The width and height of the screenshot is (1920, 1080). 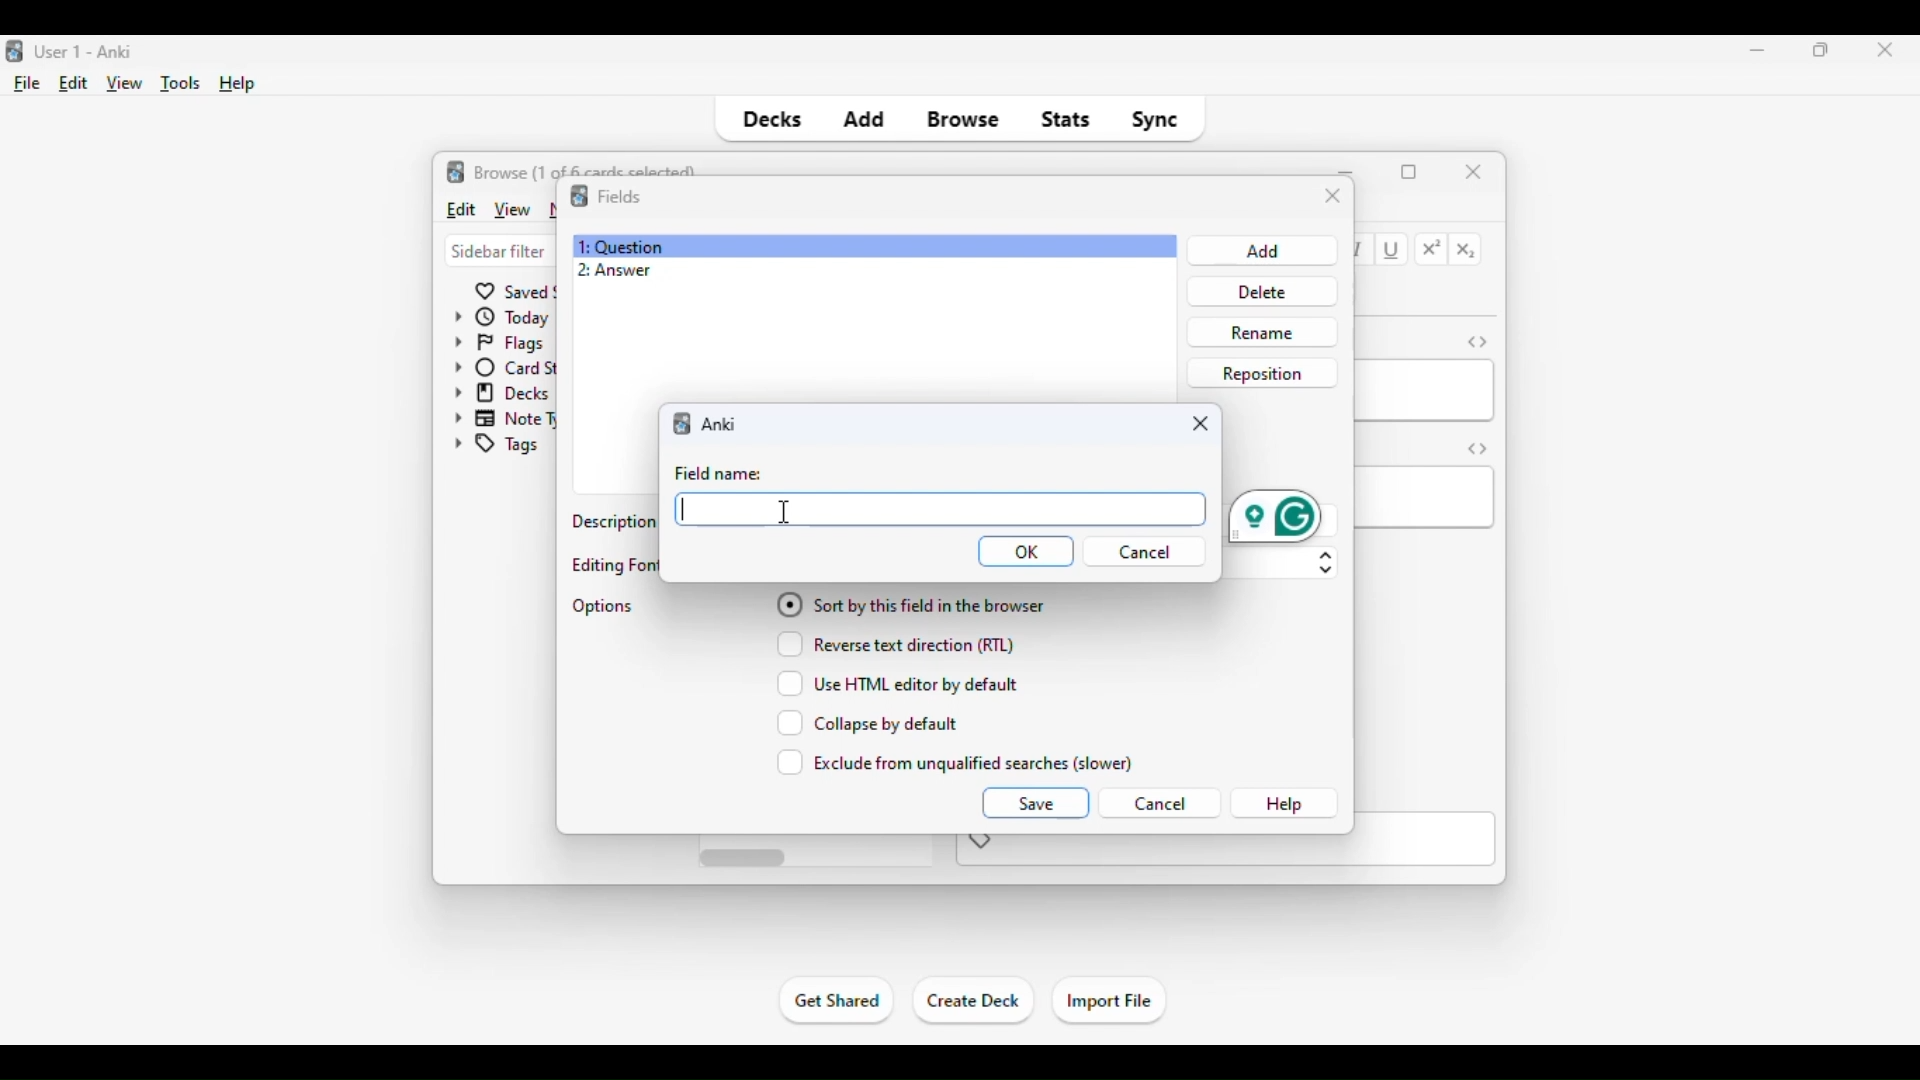 I want to click on rename, so click(x=1261, y=332).